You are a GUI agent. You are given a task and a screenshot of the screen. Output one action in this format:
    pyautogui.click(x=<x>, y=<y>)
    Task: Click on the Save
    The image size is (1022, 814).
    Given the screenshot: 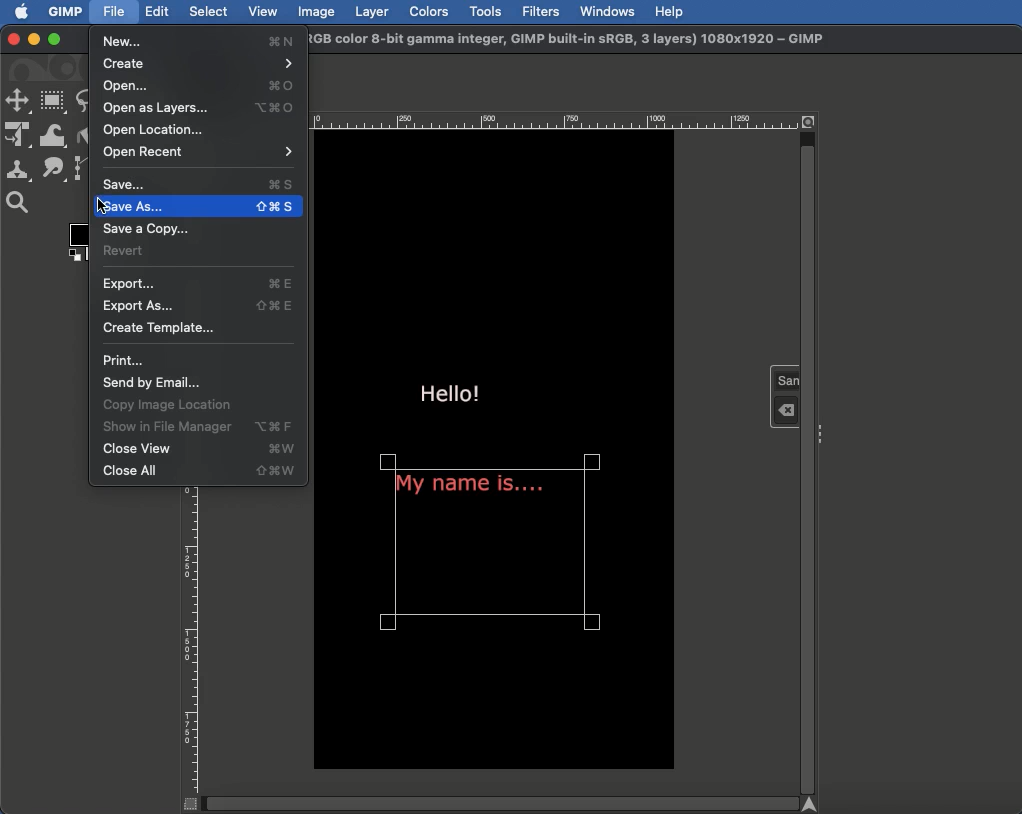 What is the action you would take?
    pyautogui.click(x=196, y=185)
    